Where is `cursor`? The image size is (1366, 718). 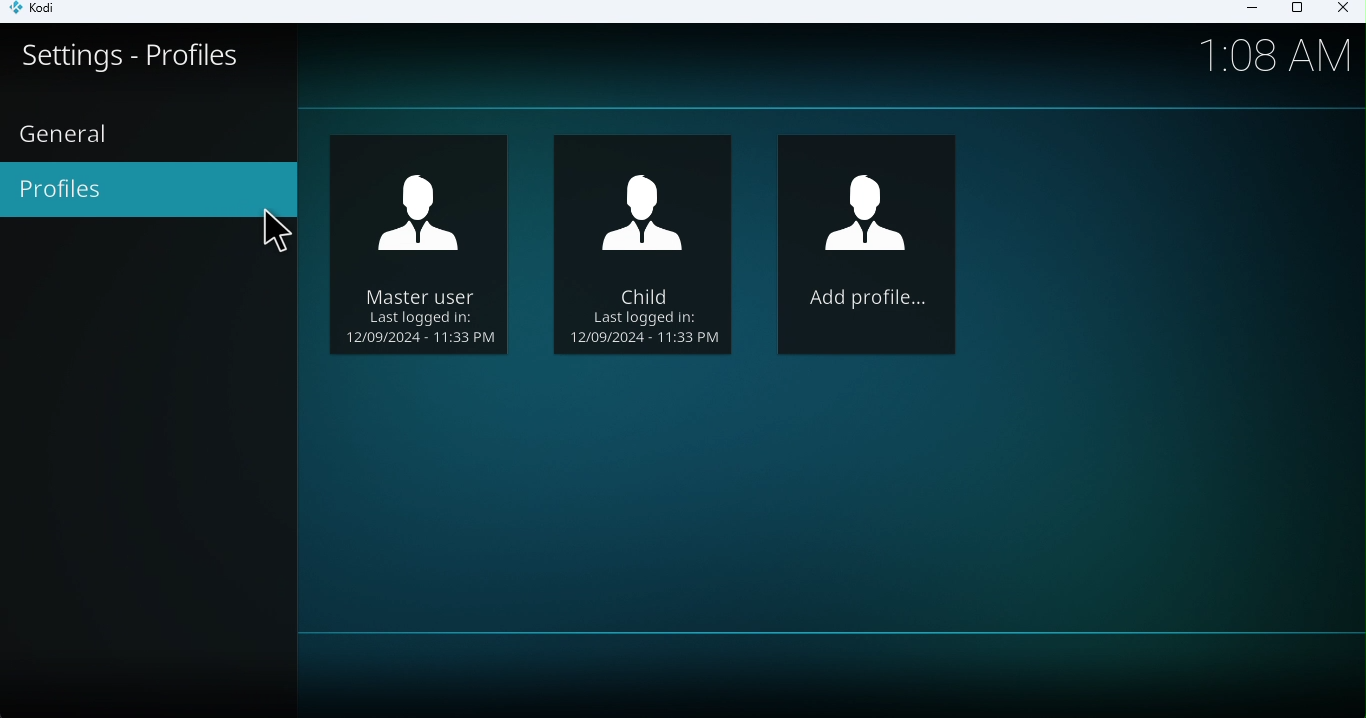 cursor is located at coordinates (271, 238).